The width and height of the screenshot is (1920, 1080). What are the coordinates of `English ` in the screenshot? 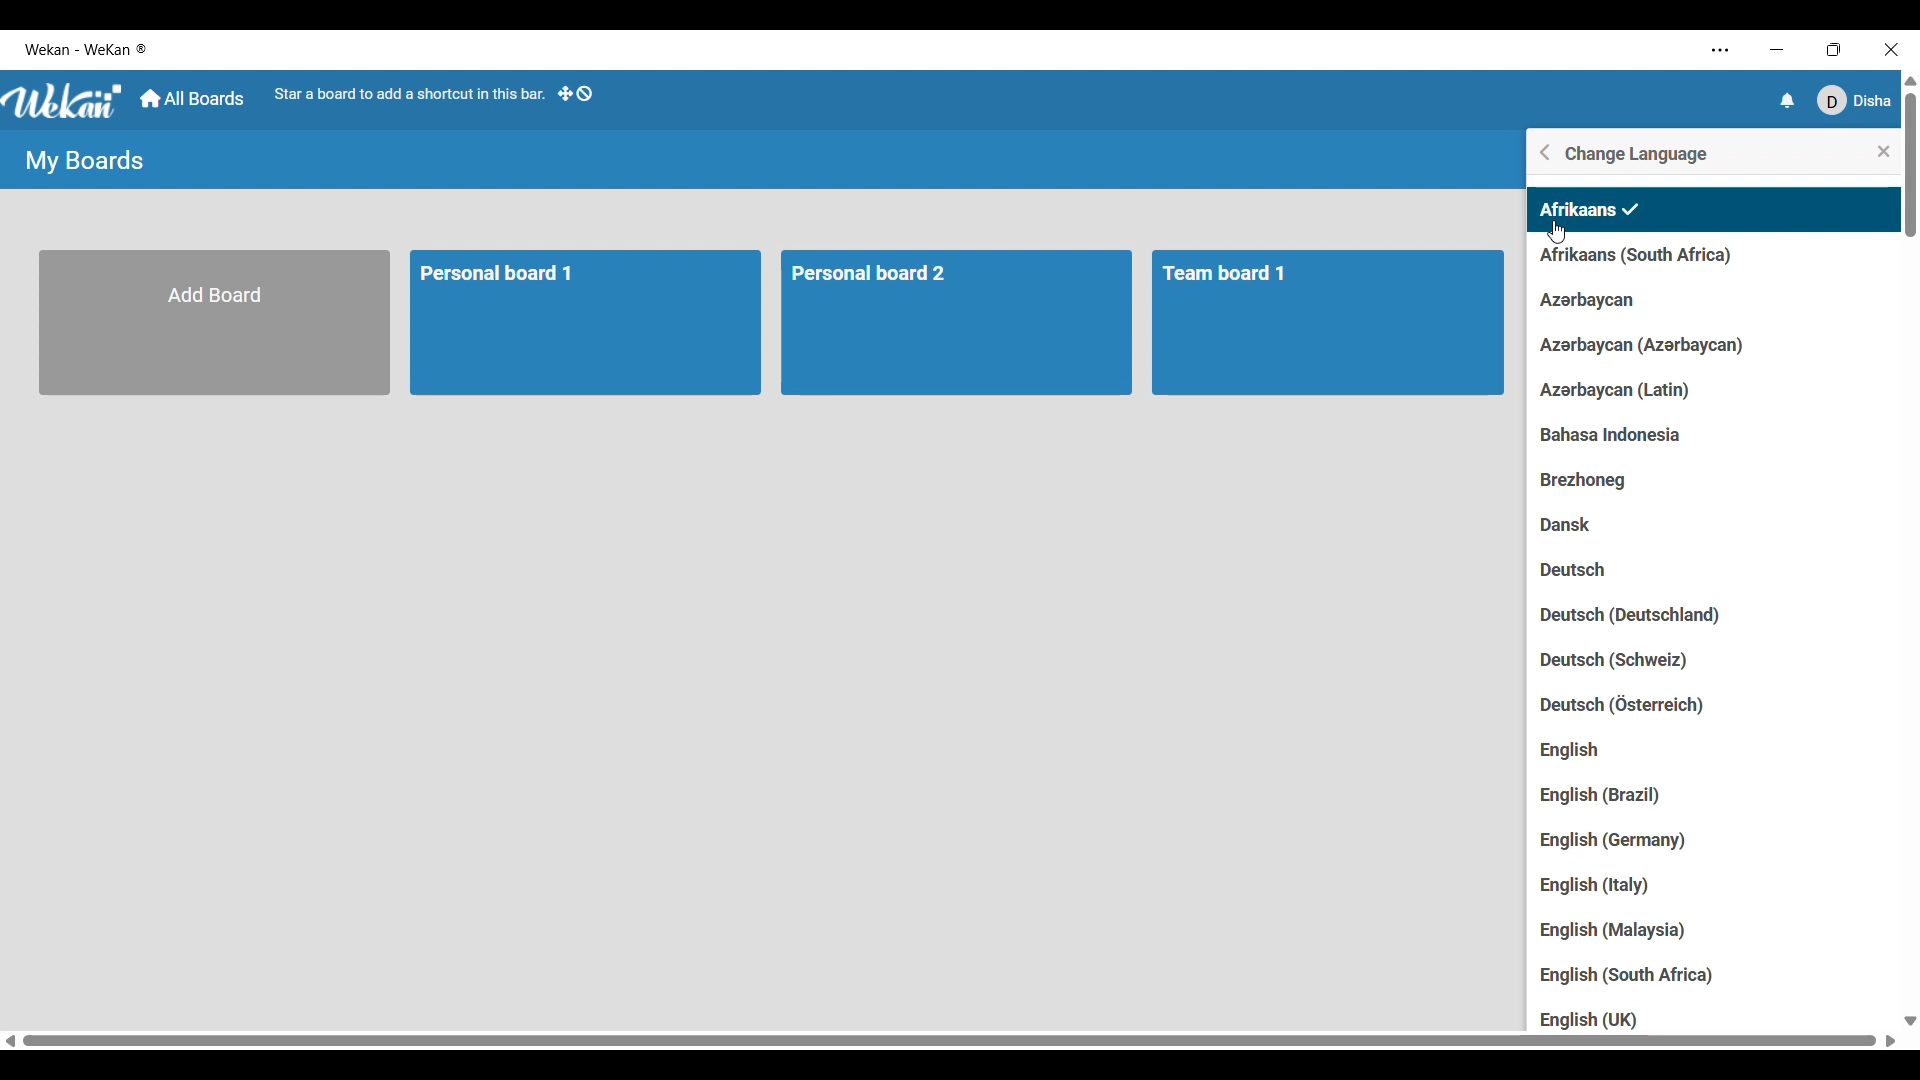 It's located at (1610, 751).